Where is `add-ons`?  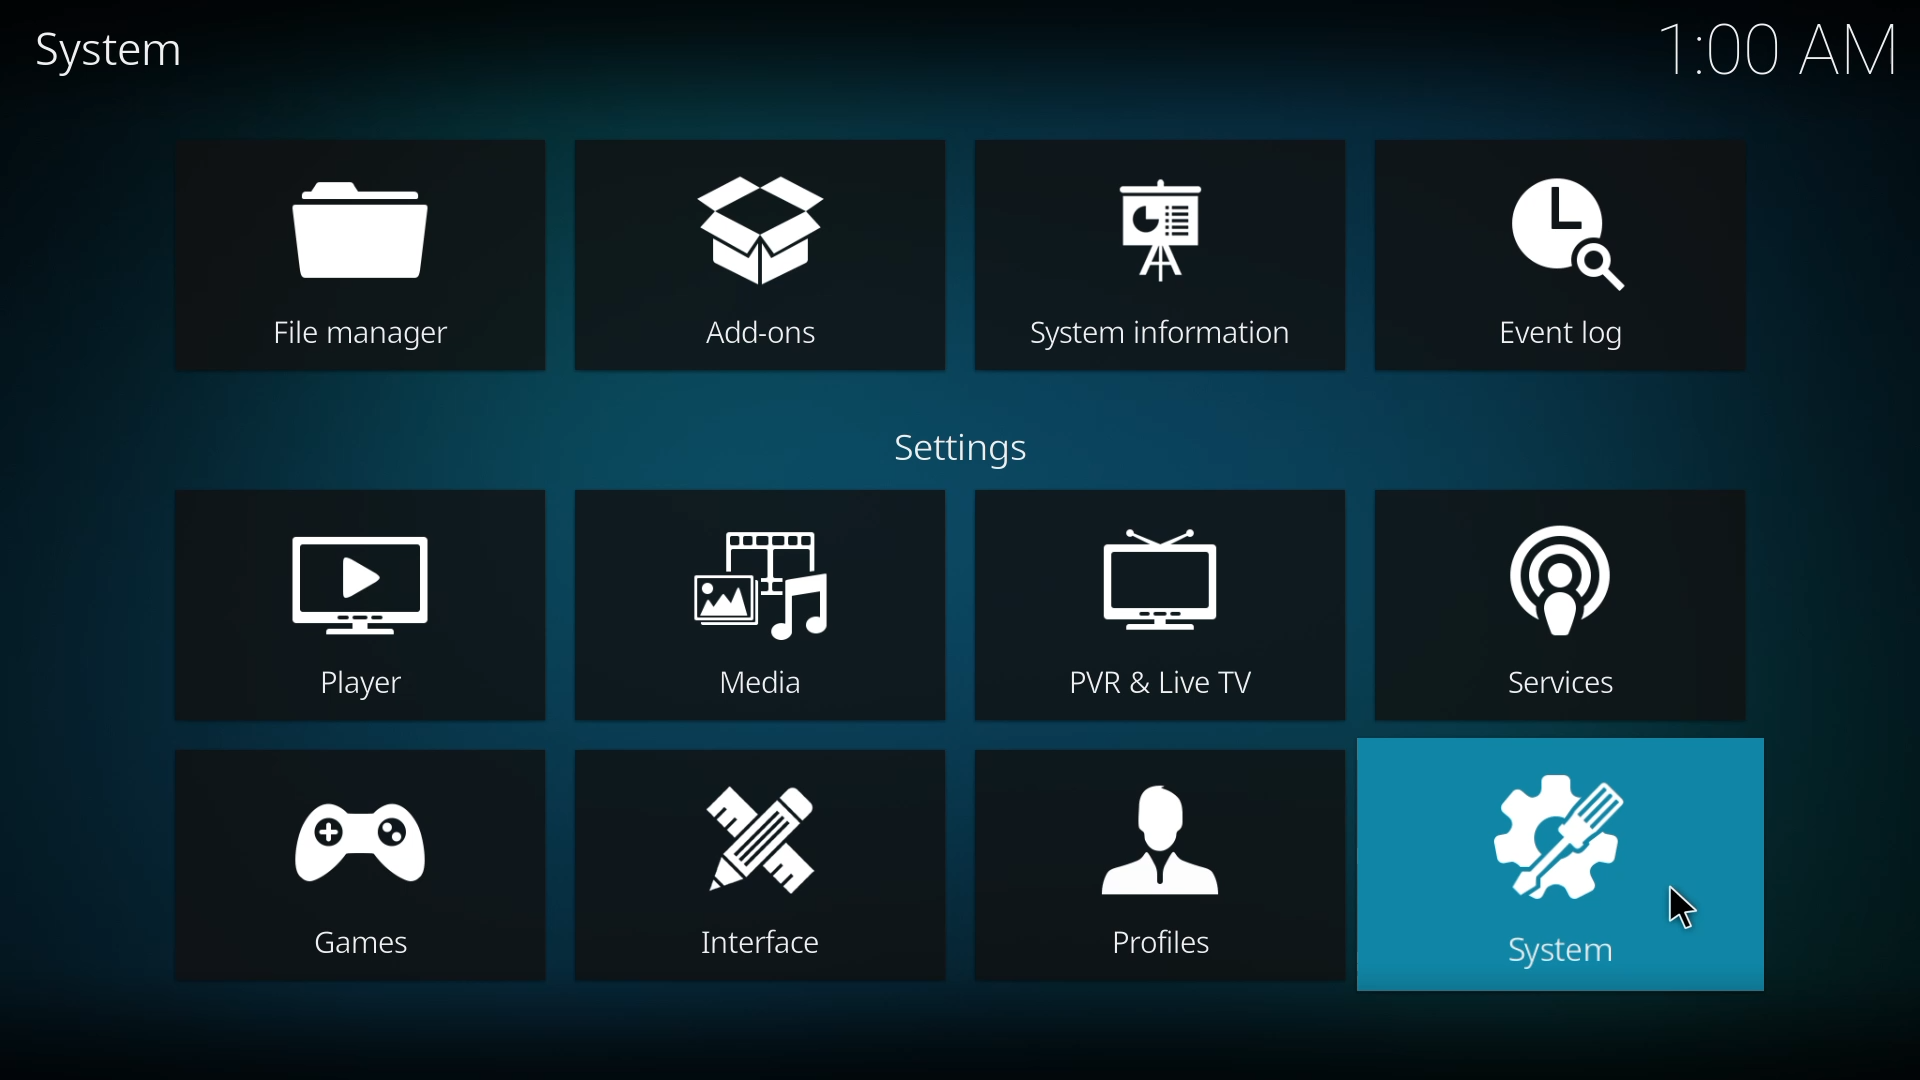
add-ons is located at coordinates (764, 264).